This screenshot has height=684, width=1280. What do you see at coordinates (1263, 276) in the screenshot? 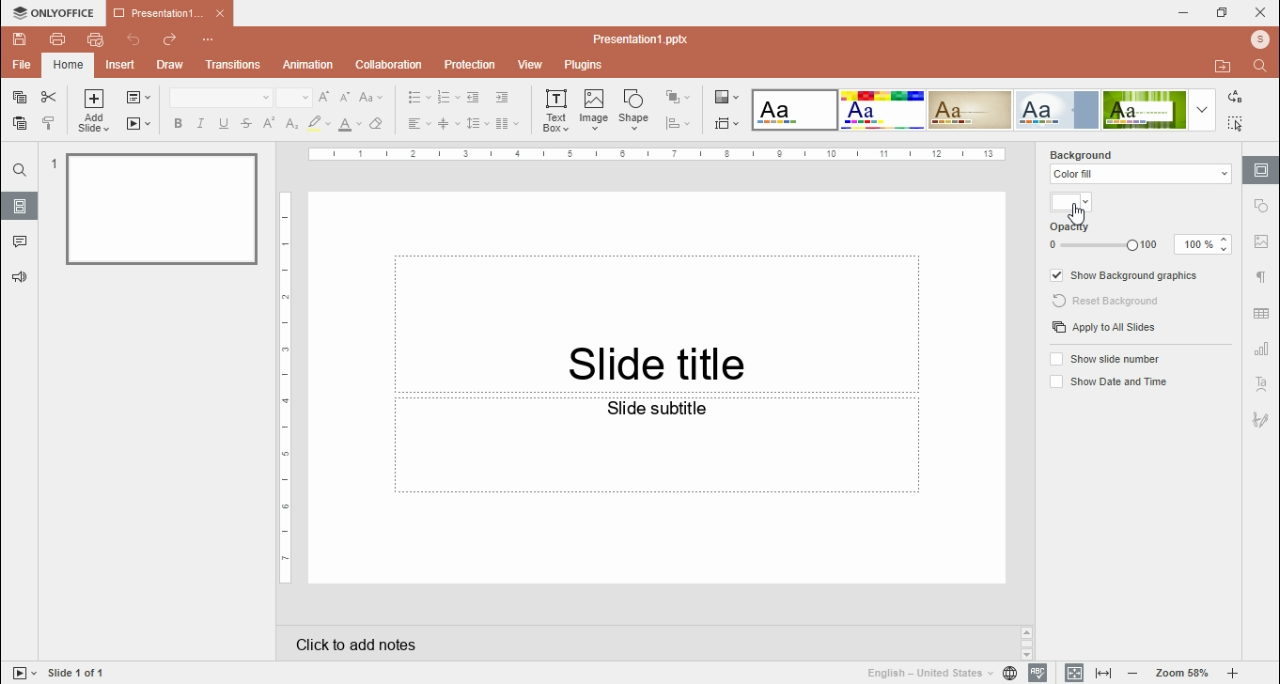
I see `paragraph settings` at bounding box center [1263, 276].